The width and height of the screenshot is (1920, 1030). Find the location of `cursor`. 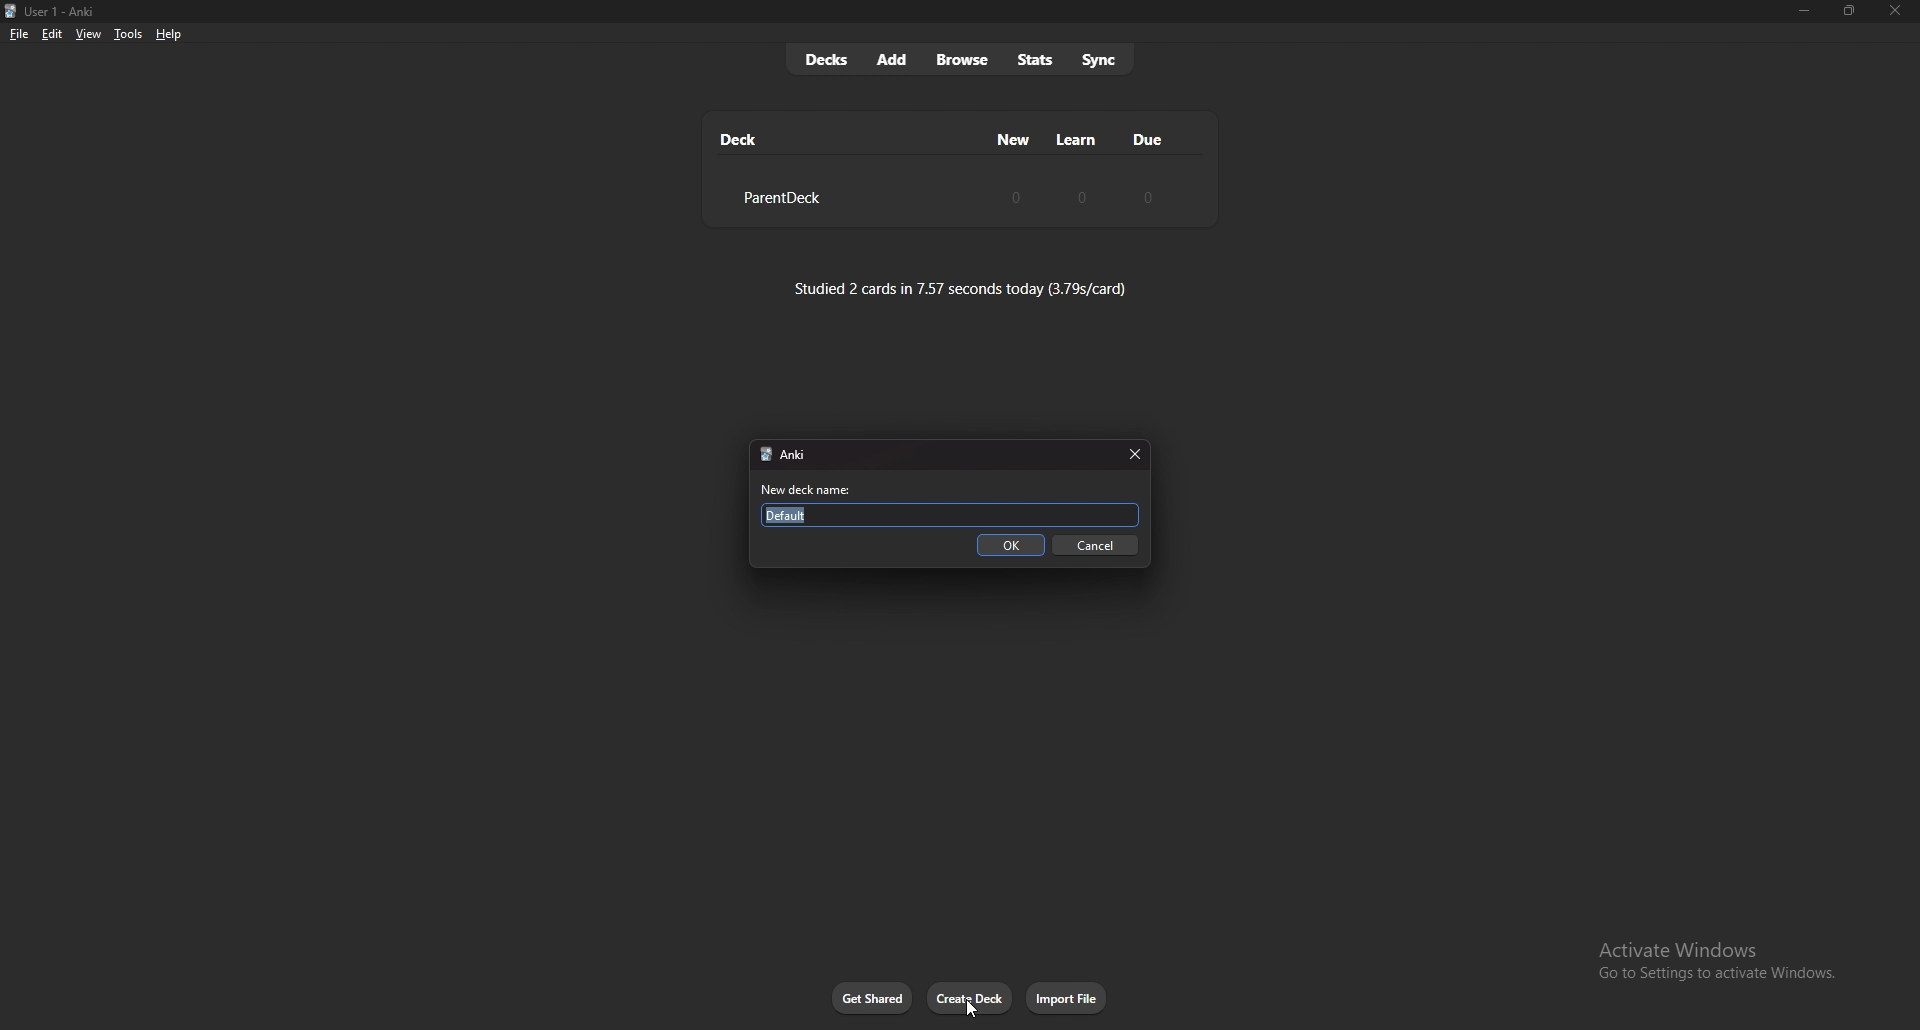

cursor is located at coordinates (971, 1007).